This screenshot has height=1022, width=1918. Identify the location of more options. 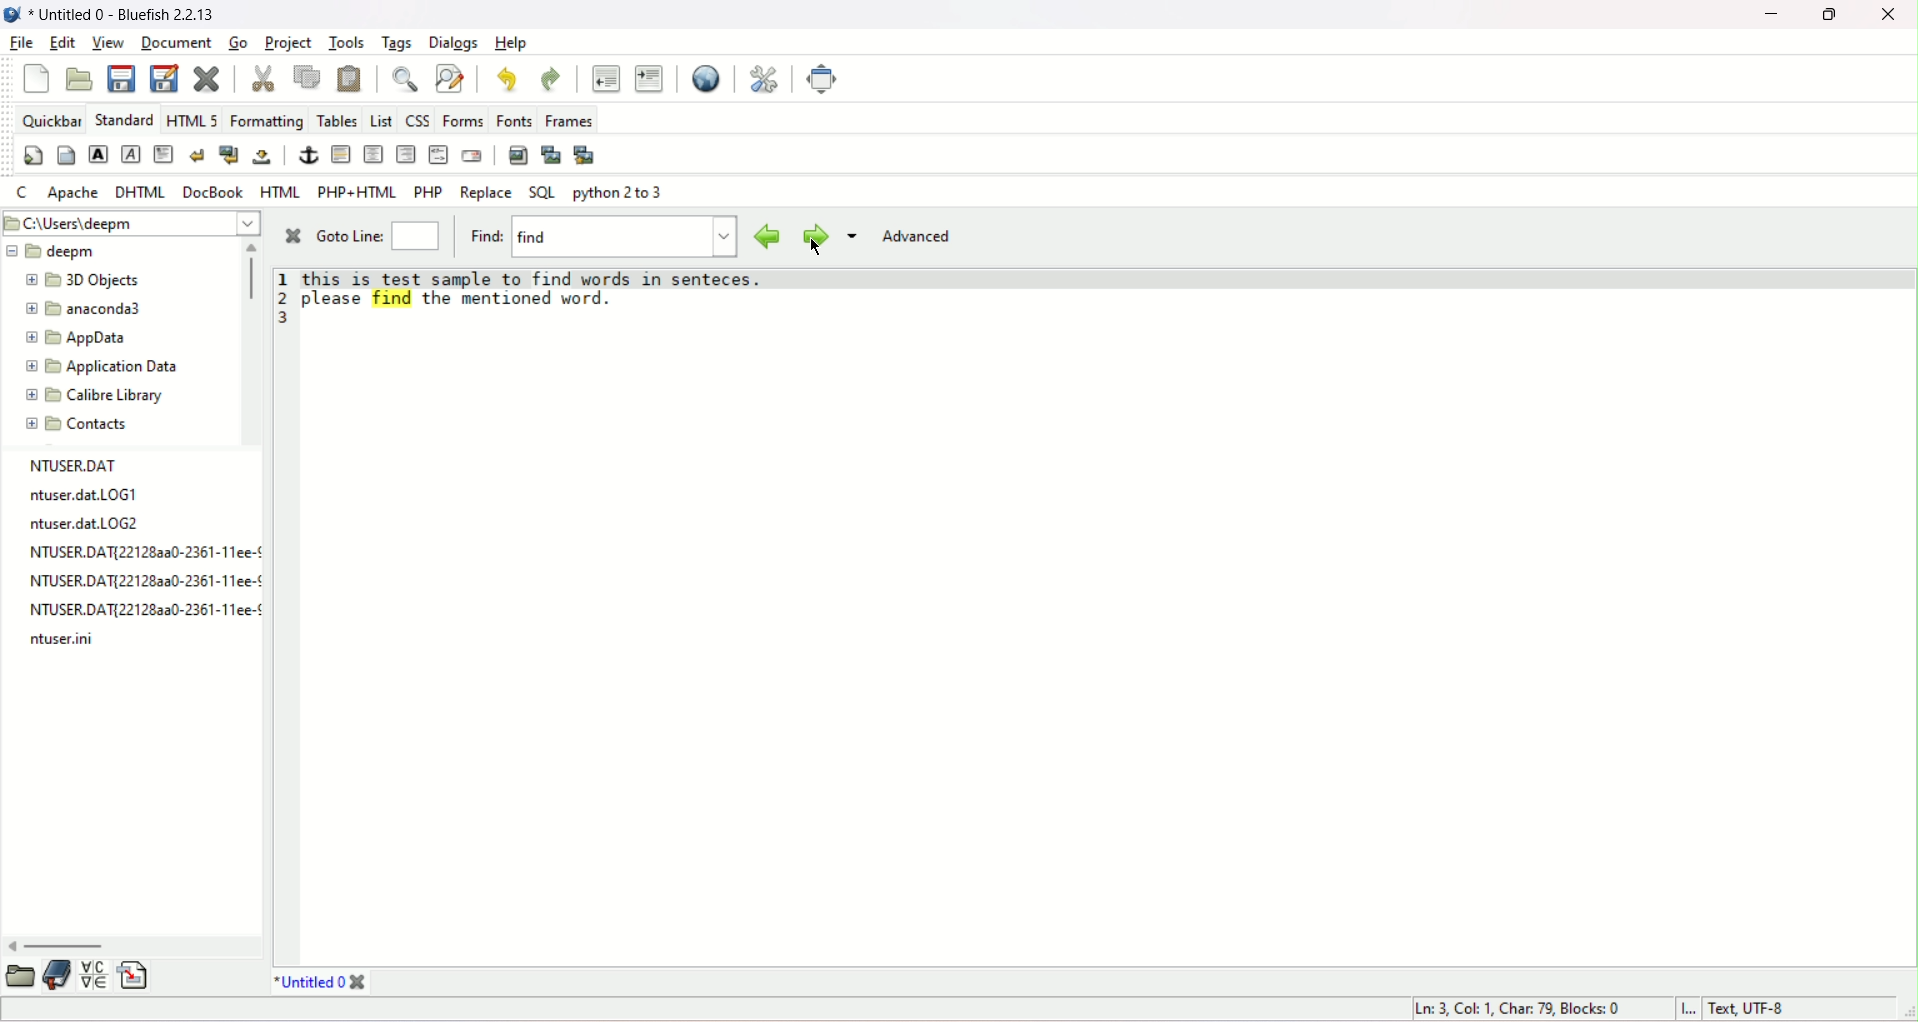
(853, 238).